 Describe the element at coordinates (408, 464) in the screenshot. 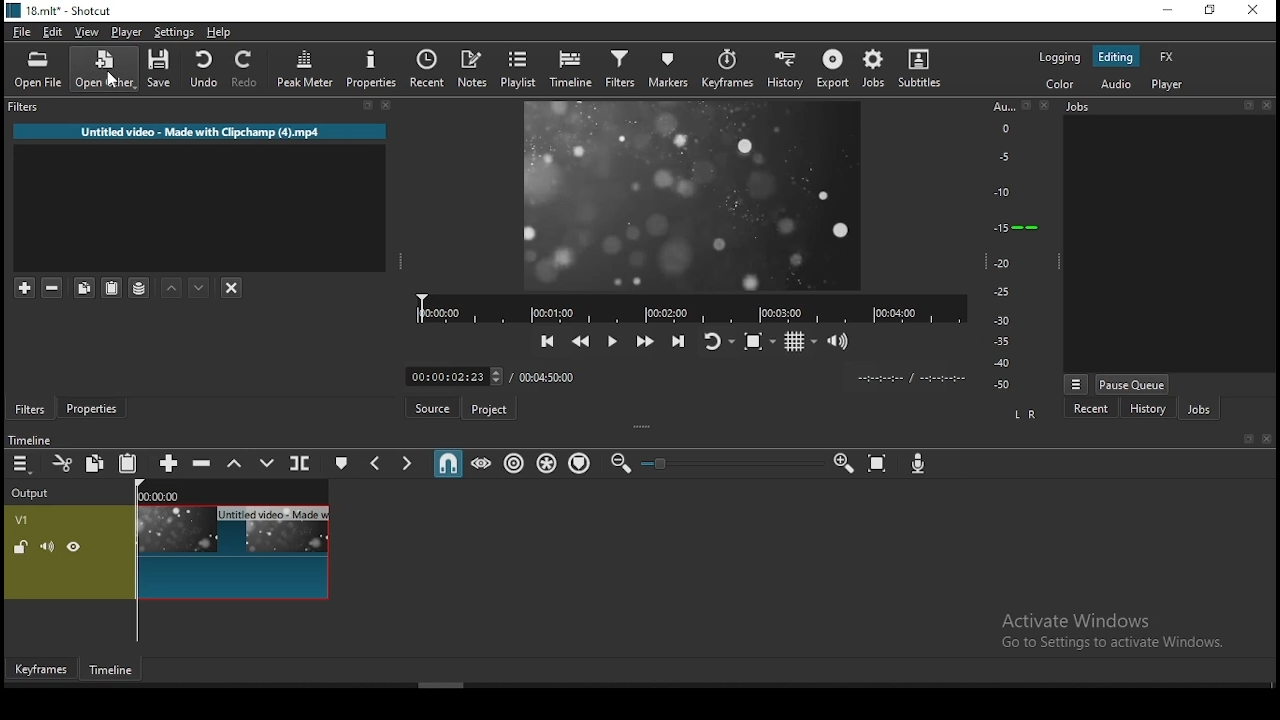

I see `next marker` at that location.